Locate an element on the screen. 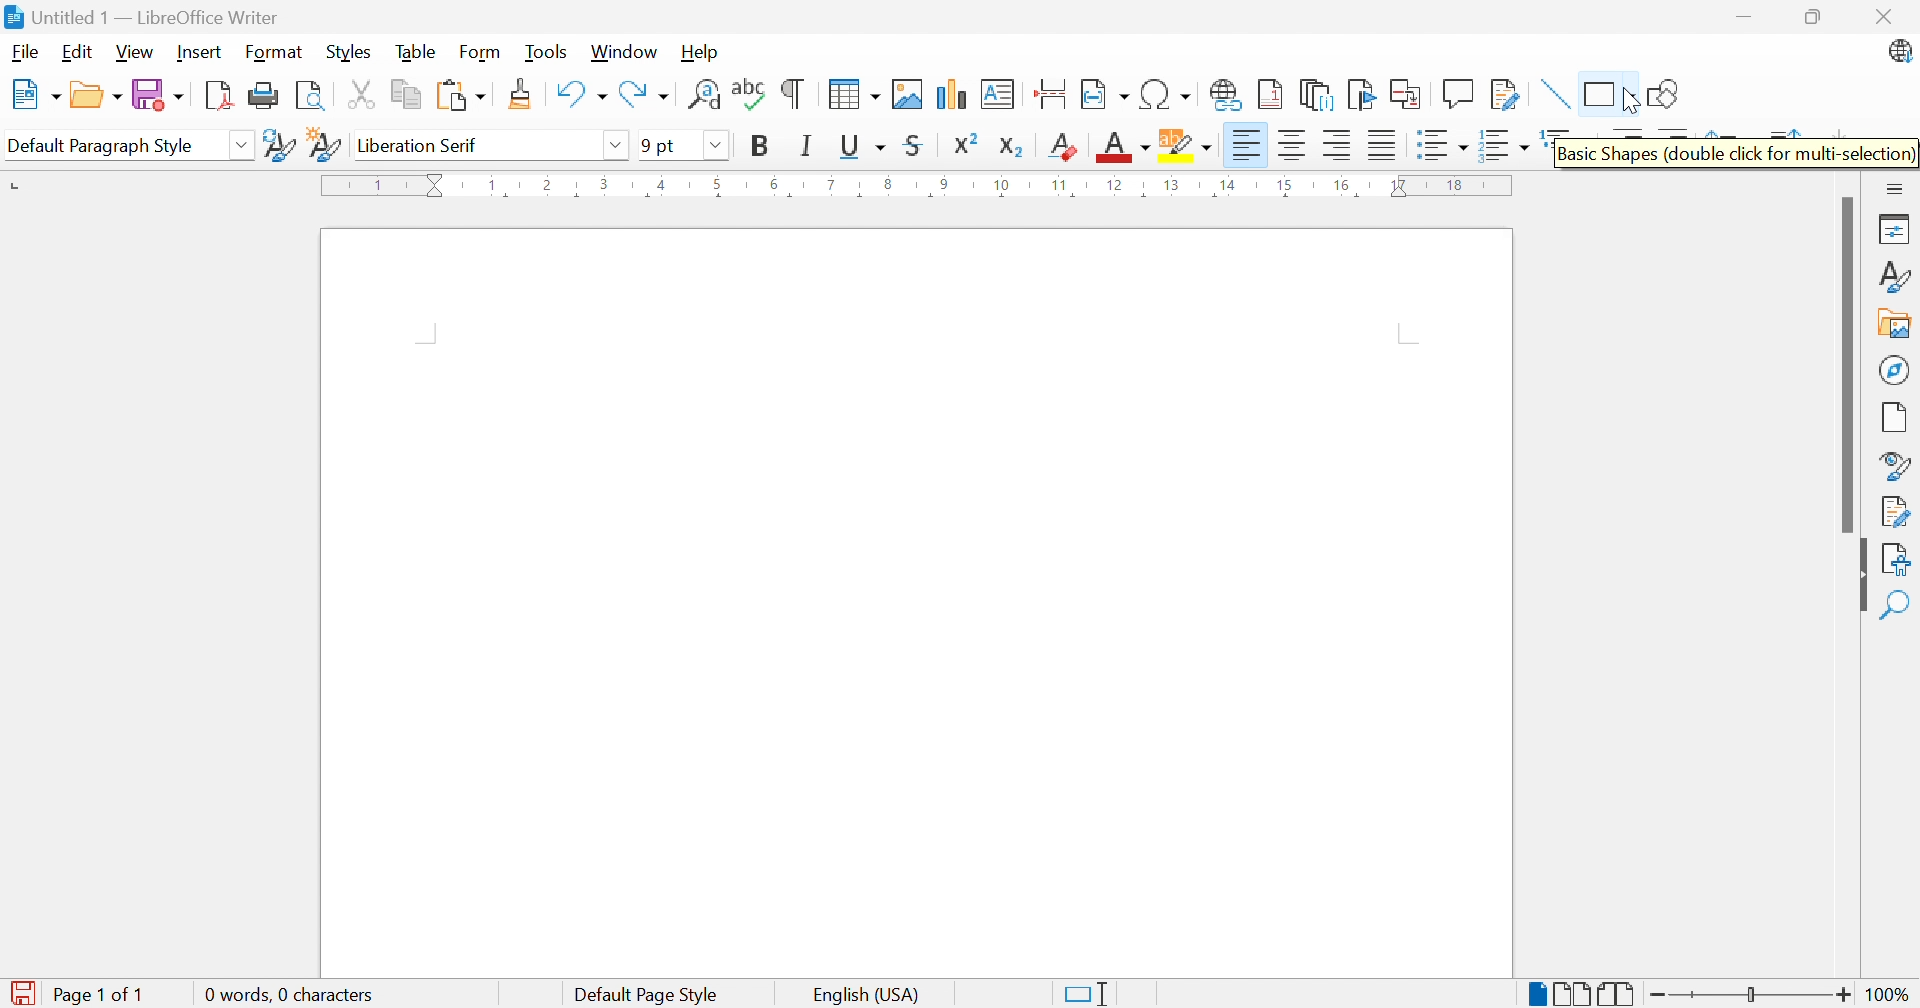 The height and width of the screenshot is (1008, 1920). Scale is located at coordinates (915, 185).